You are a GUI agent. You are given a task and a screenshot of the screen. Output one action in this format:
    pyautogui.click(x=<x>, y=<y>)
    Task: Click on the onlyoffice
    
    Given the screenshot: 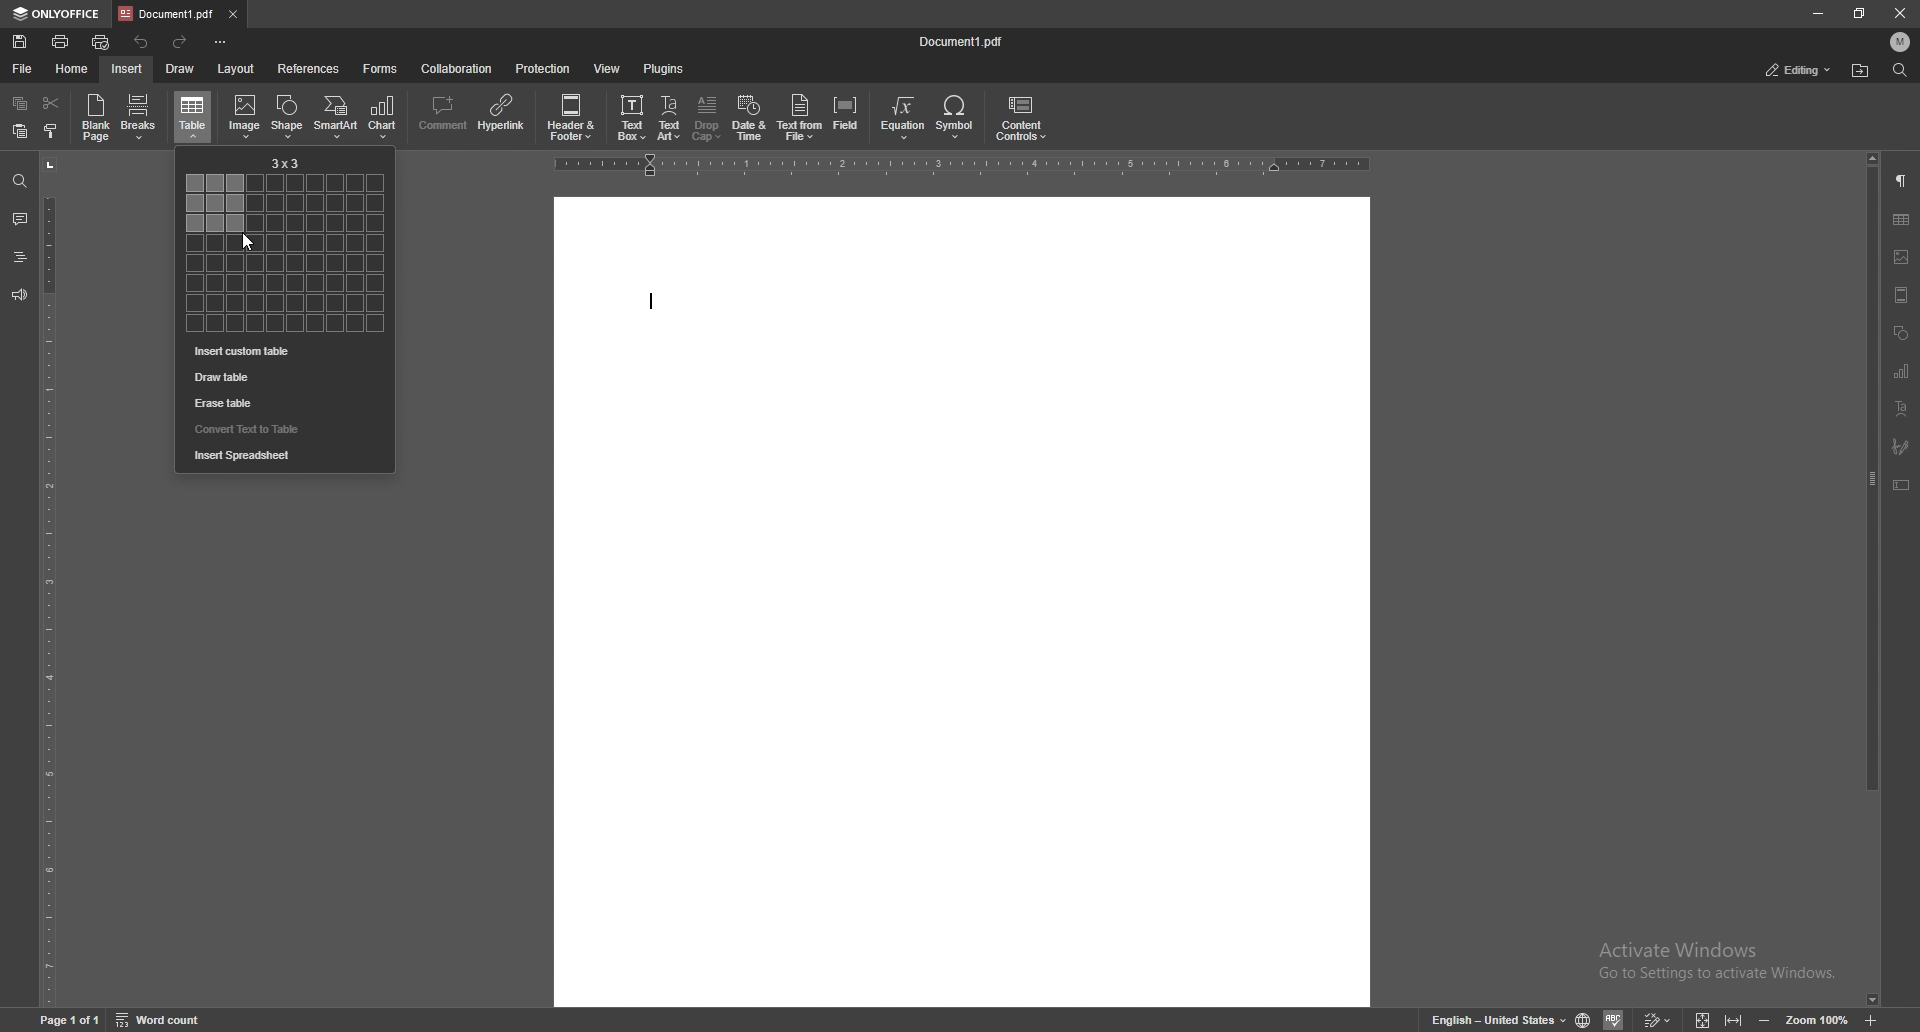 What is the action you would take?
    pyautogui.click(x=60, y=15)
    